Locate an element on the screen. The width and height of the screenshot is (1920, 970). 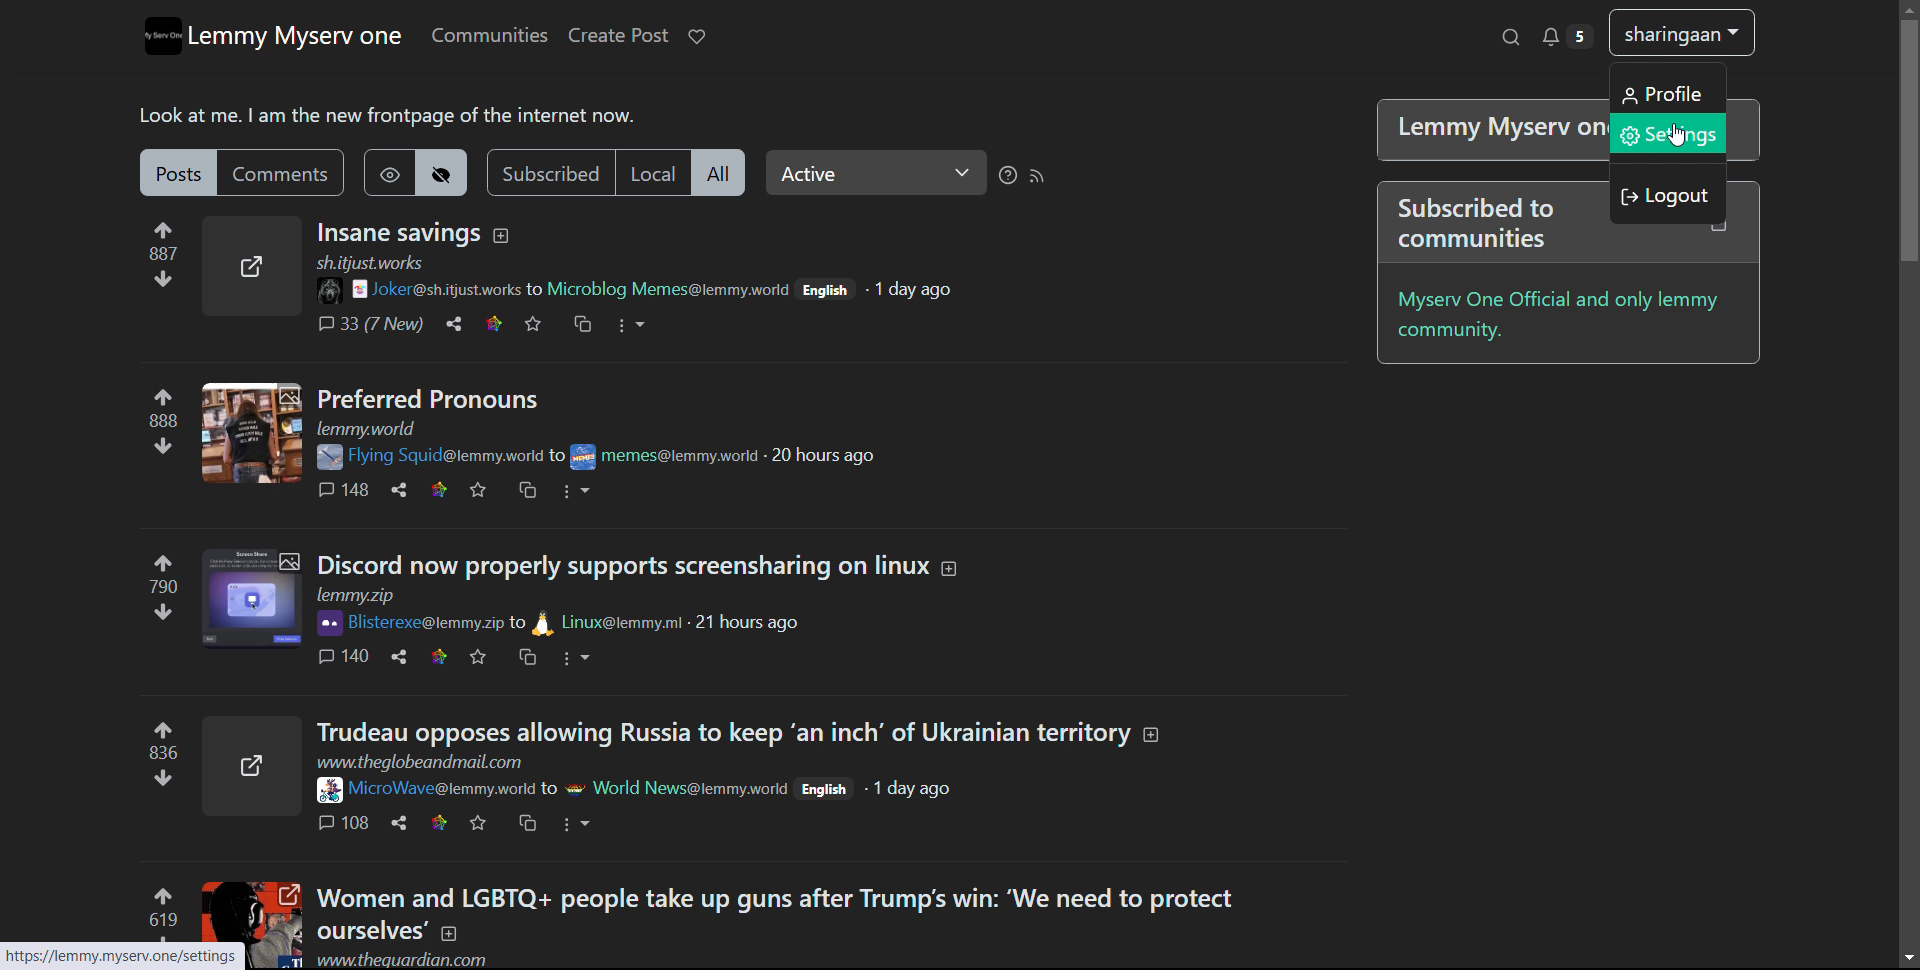
expand is located at coordinates (501, 236).